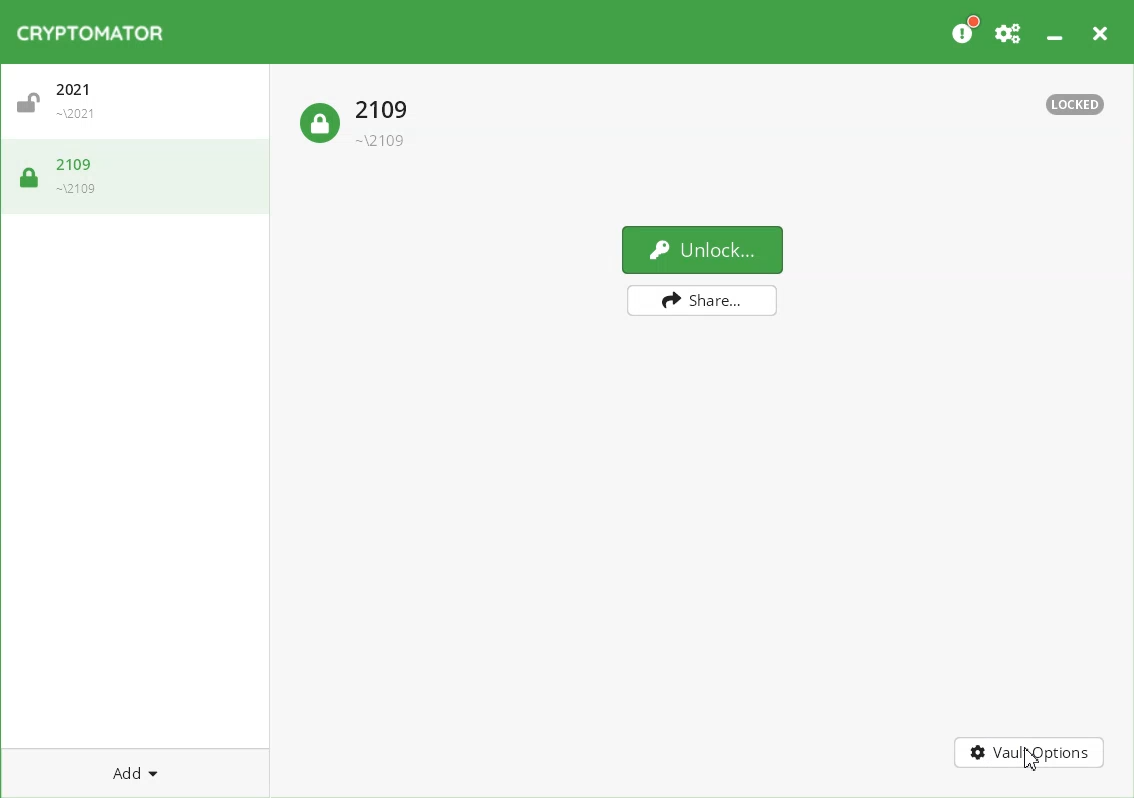 This screenshot has width=1134, height=798. I want to click on Lock Vault, so click(136, 182).